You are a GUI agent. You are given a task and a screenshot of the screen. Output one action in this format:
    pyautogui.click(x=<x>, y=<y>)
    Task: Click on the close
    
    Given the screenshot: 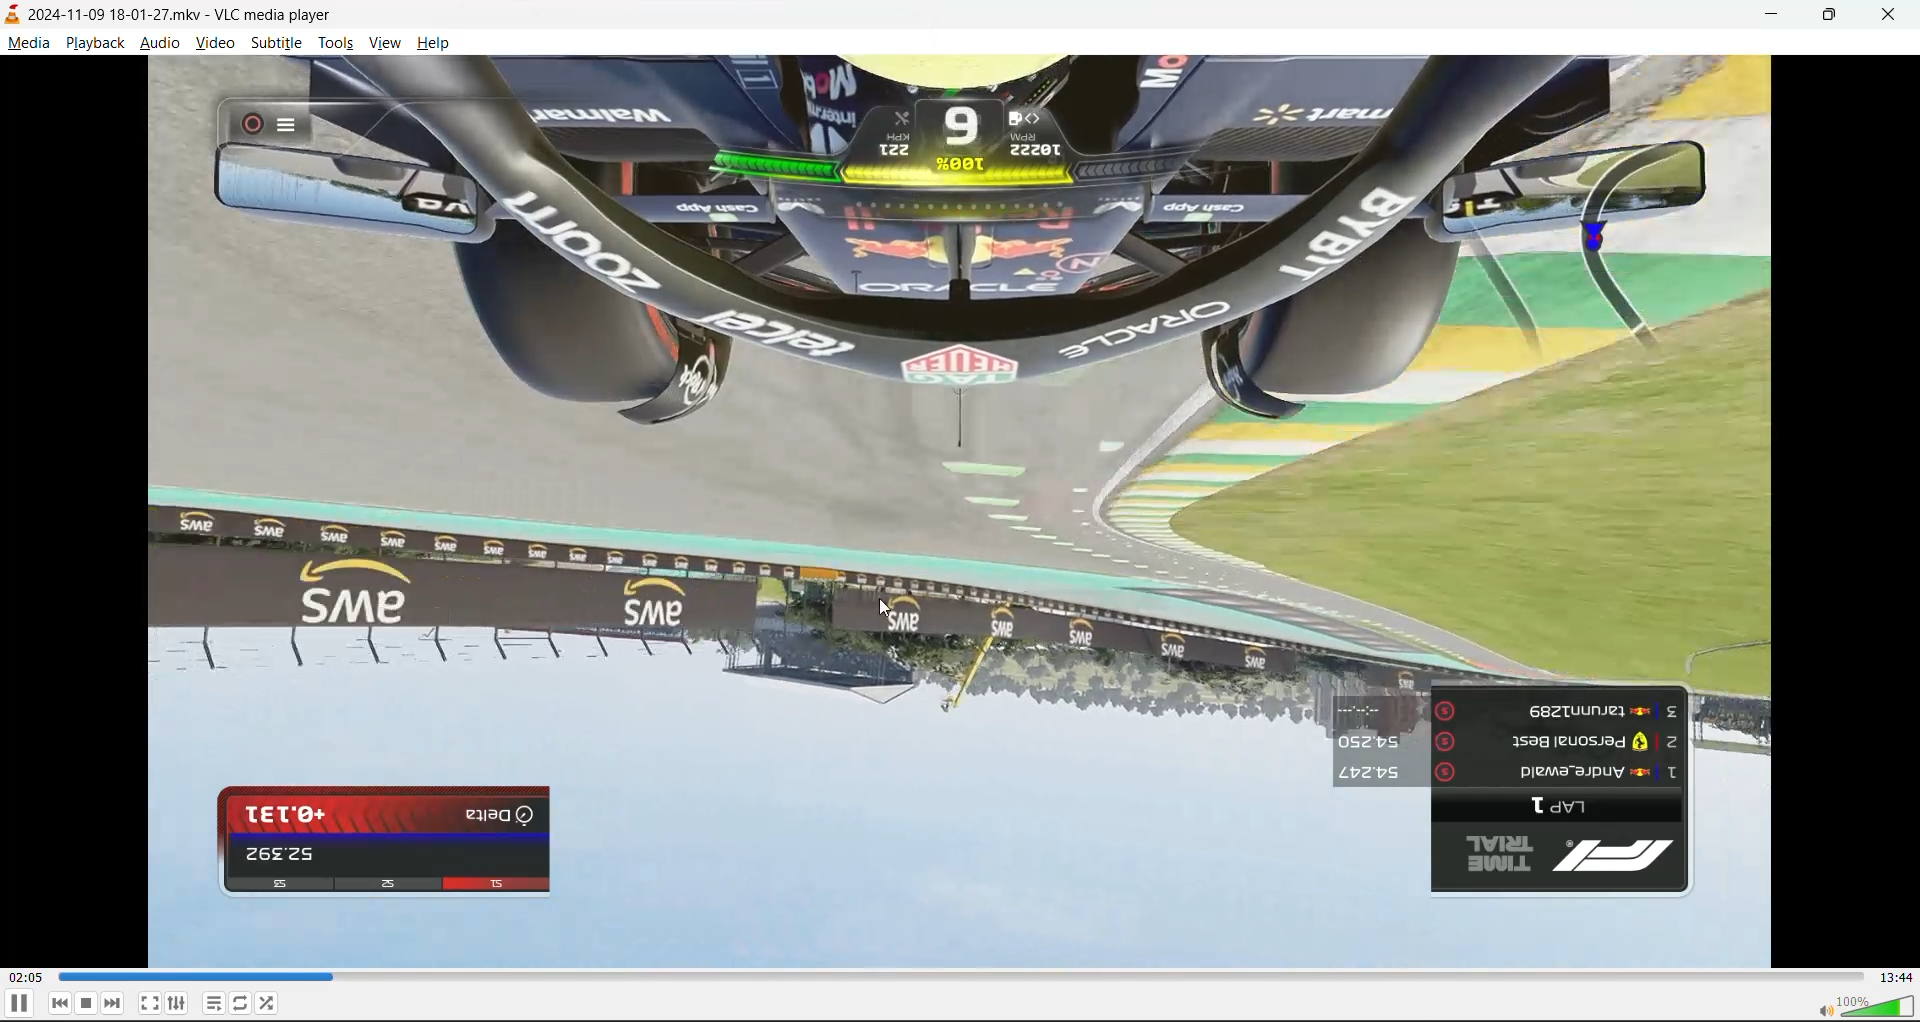 What is the action you would take?
    pyautogui.click(x=1891, y=15)
    